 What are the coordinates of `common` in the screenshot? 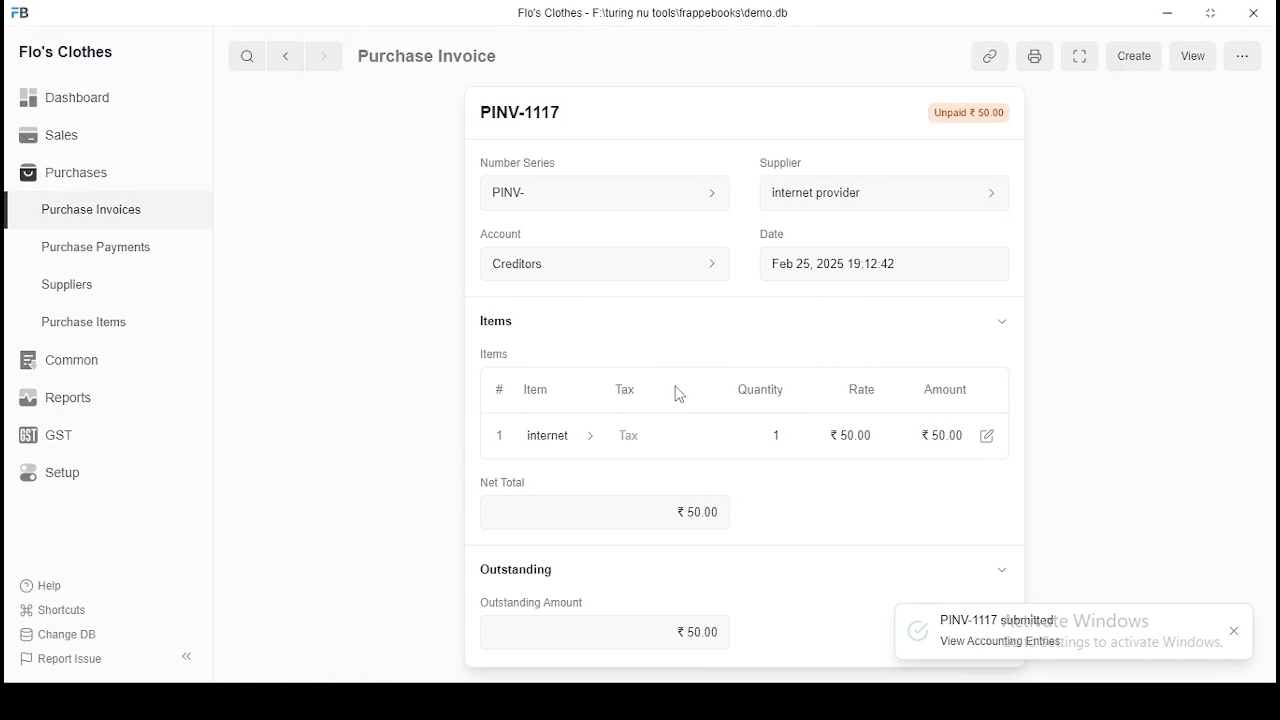 It's located at (65, 360).